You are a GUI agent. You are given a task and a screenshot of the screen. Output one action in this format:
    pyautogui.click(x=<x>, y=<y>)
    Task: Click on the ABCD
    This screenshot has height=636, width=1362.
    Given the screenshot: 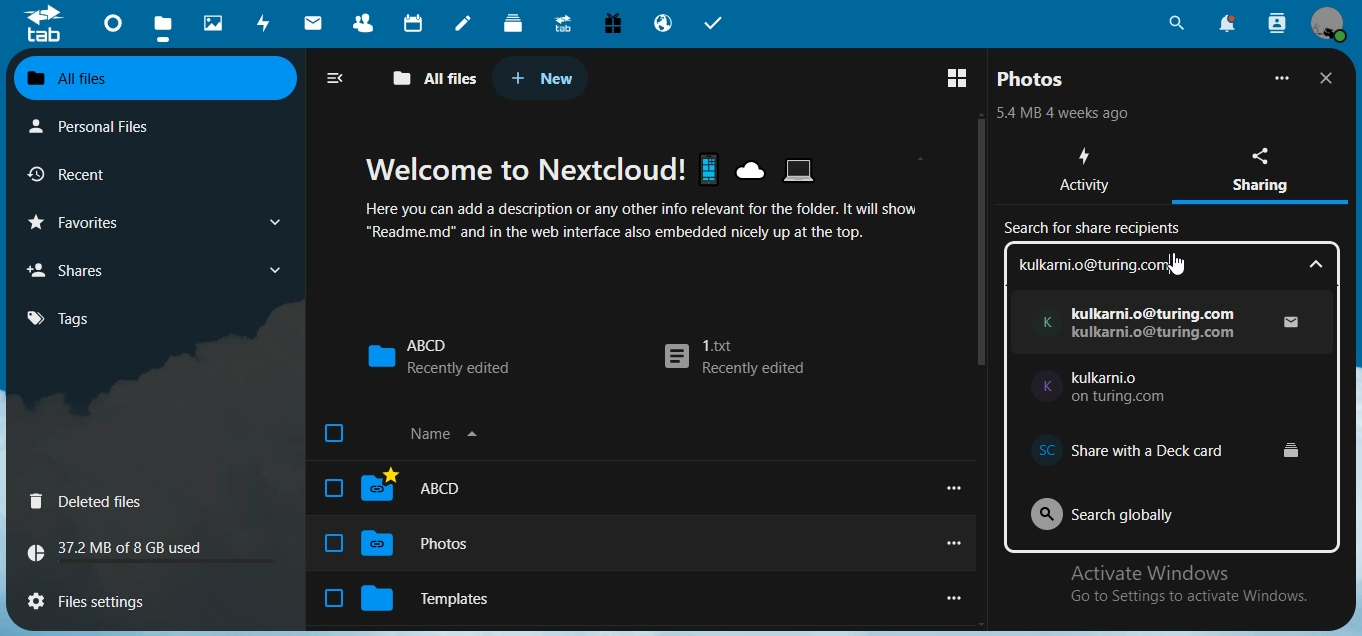 What is the action you would take?
    pyautogui.click(x=433, y=488)
    